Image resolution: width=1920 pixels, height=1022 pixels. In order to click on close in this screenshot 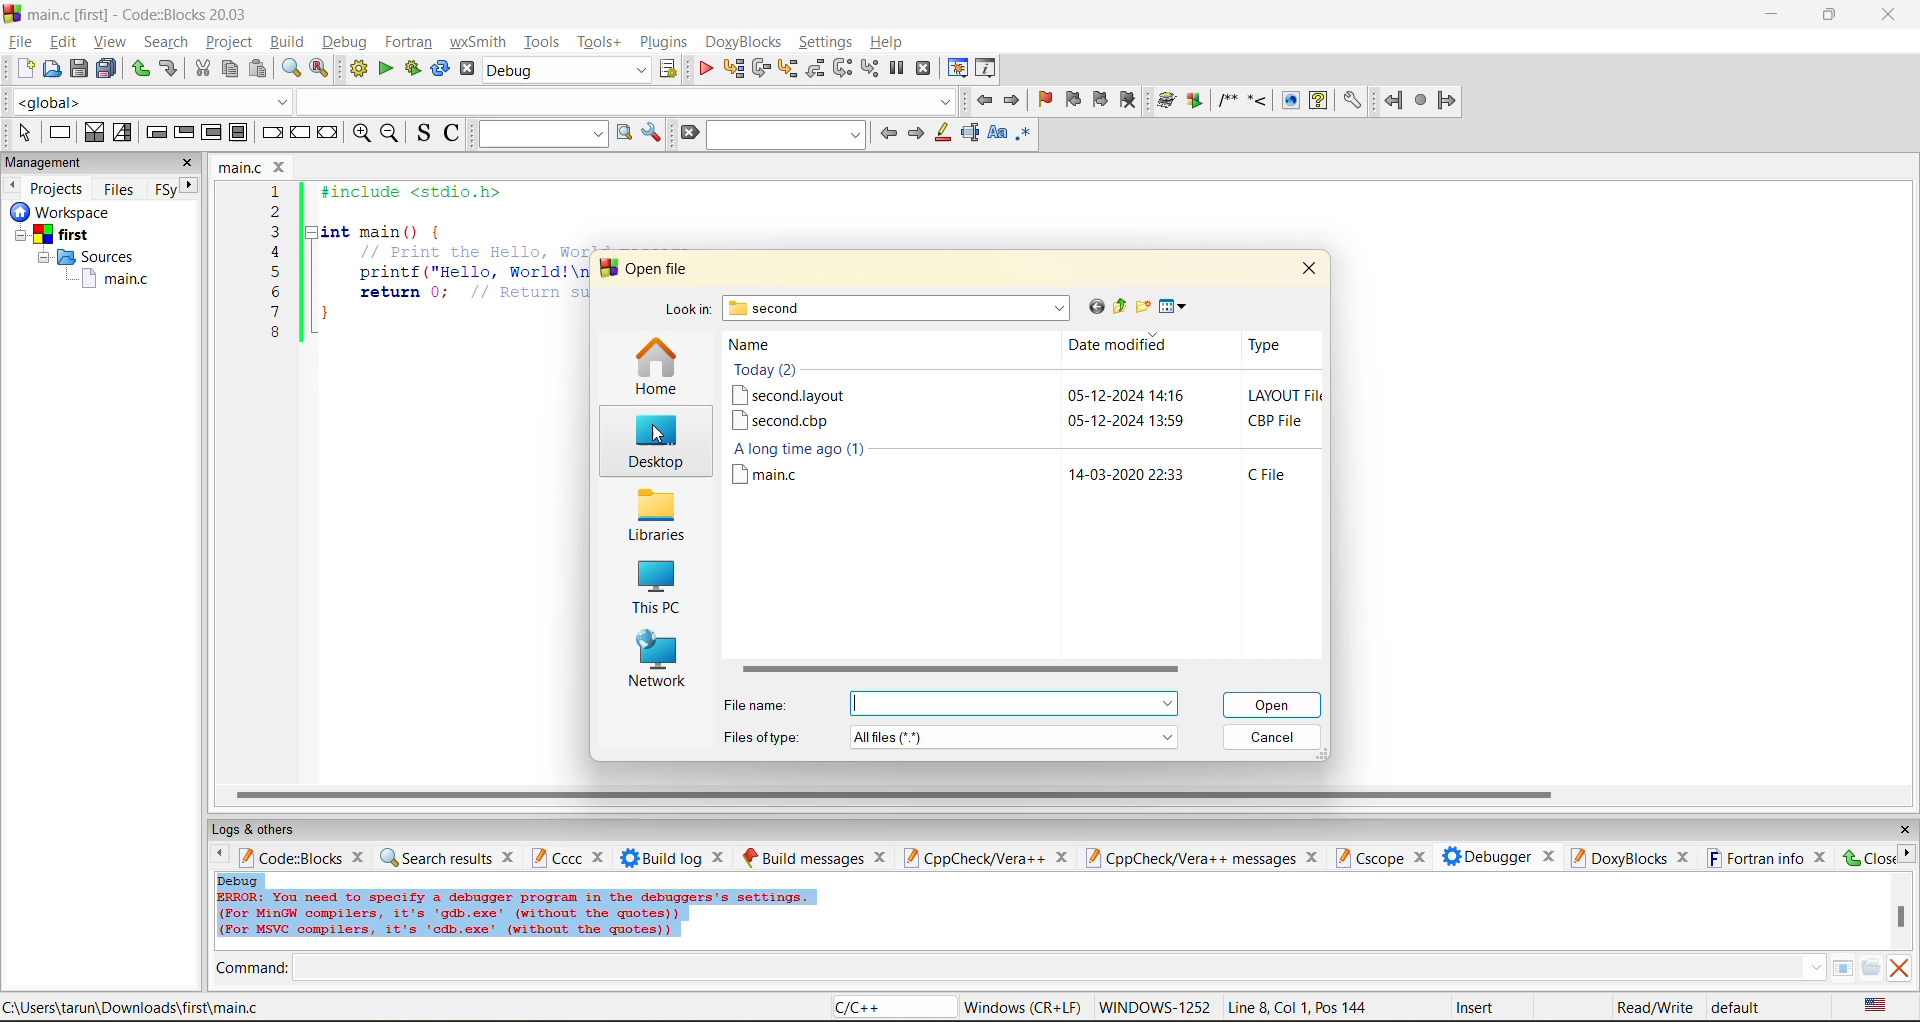, I will do `click(1684, 858)`.